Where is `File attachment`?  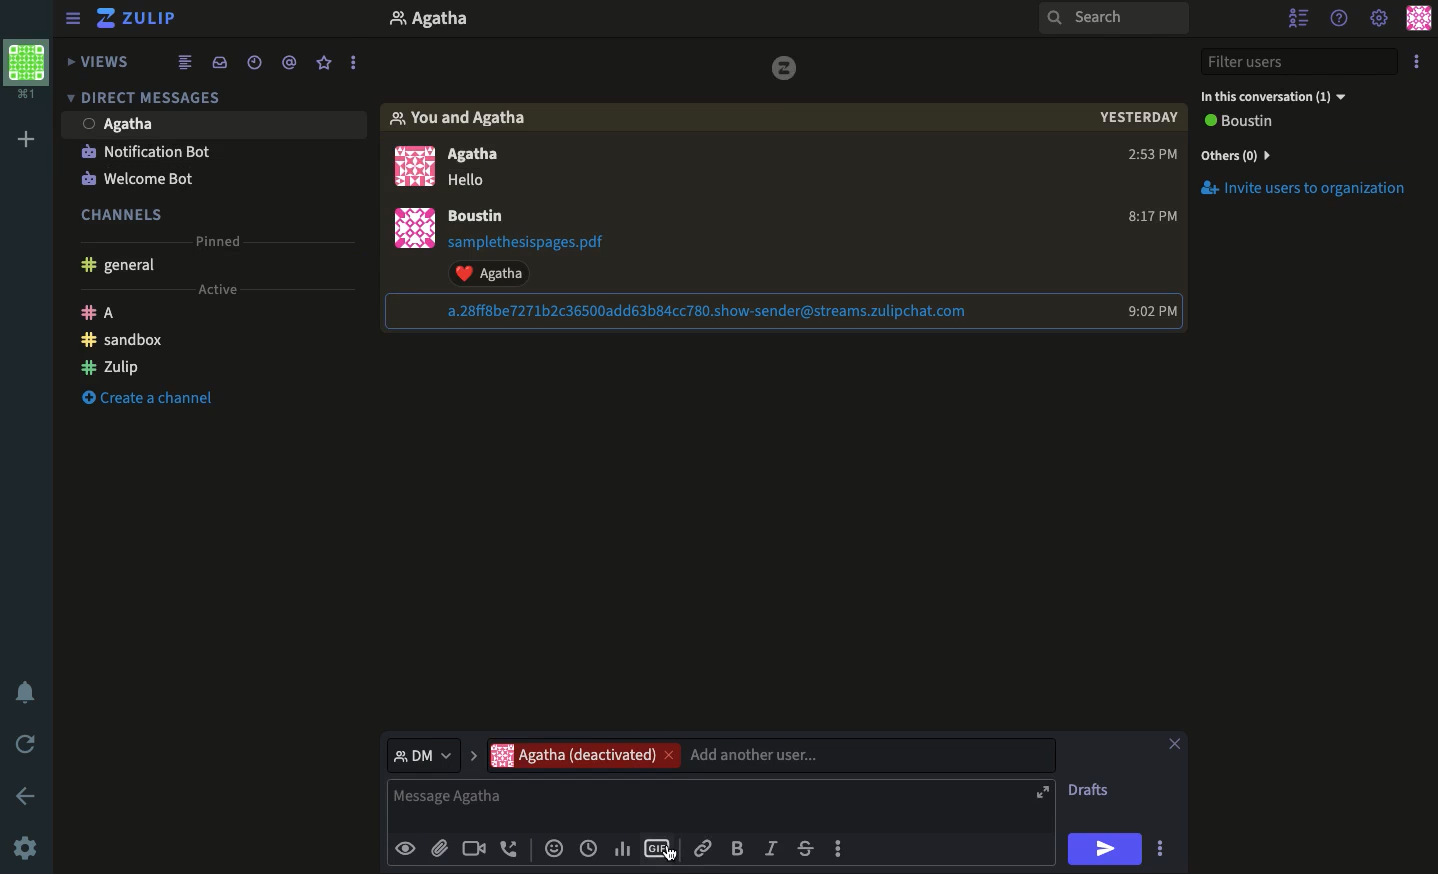
File attachment is located at coordinates (439, 848).